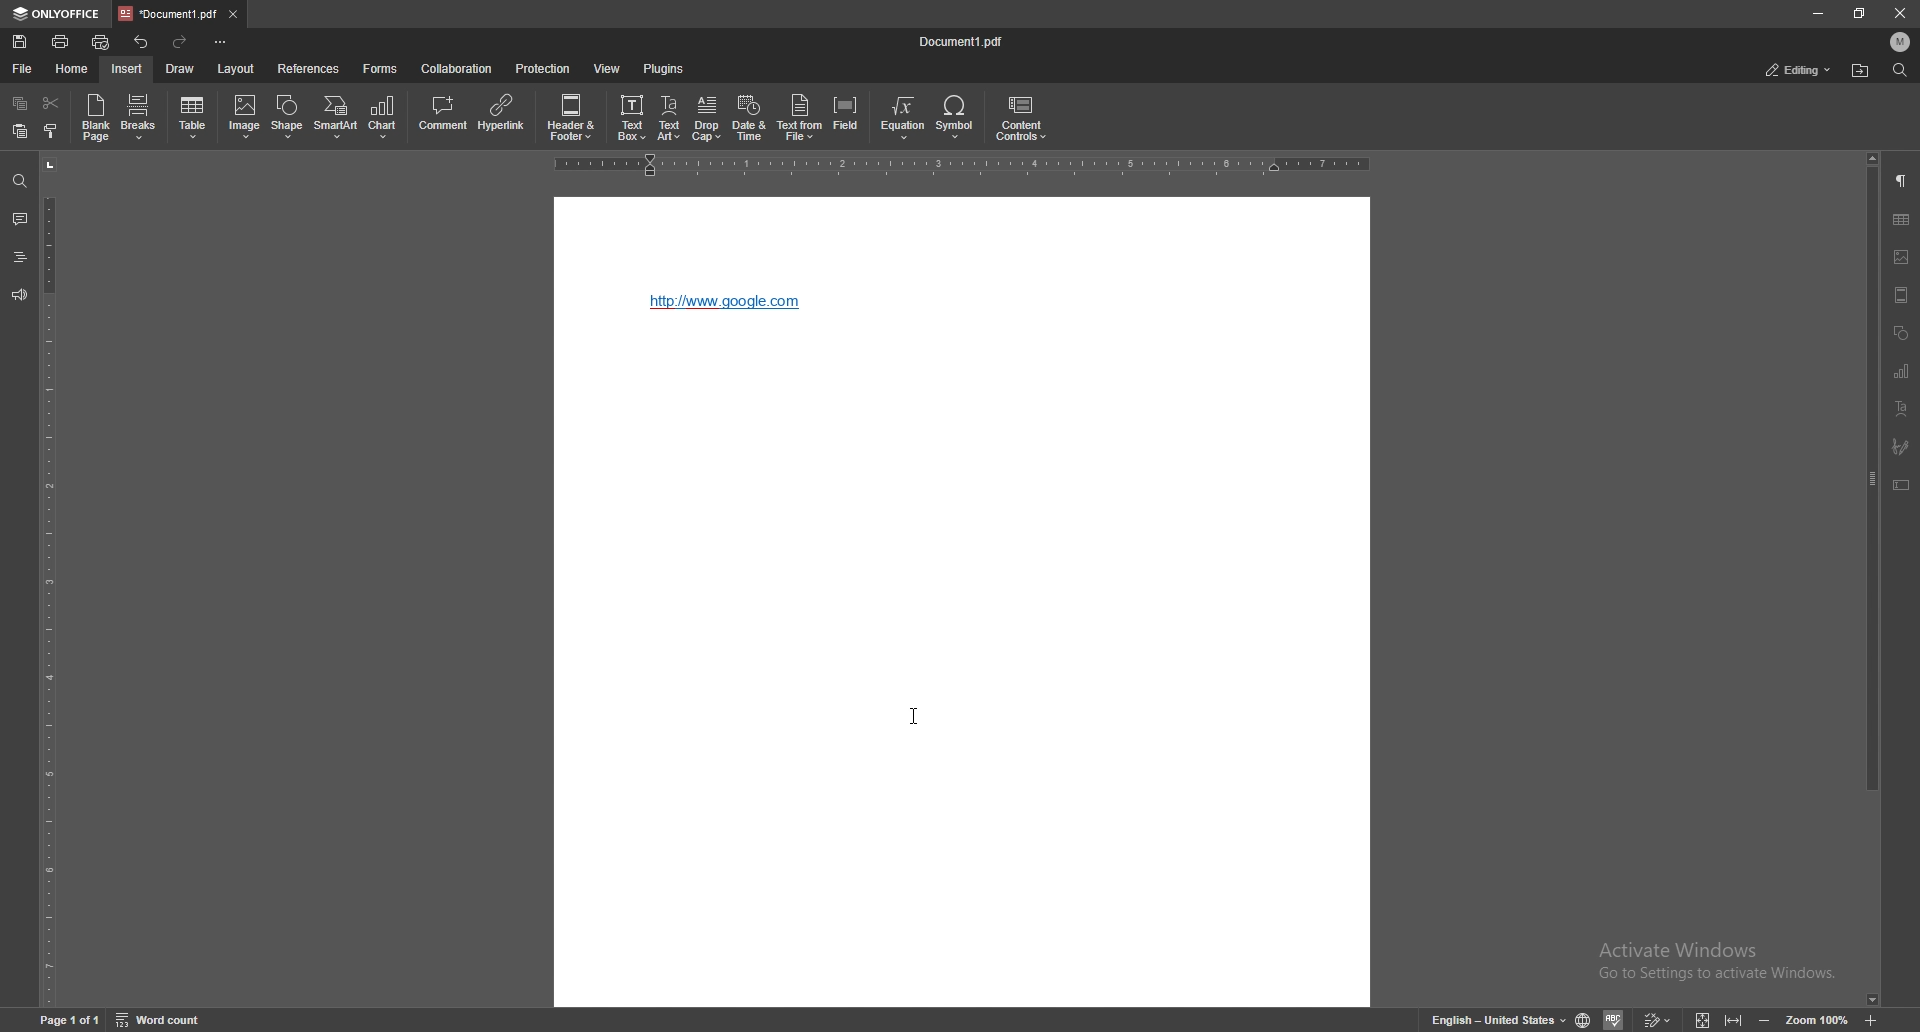 This screenshot has width=1920, height=1032. Describe the element at coordinates (290, 115) in the screenshot. I see `shape` at that location.